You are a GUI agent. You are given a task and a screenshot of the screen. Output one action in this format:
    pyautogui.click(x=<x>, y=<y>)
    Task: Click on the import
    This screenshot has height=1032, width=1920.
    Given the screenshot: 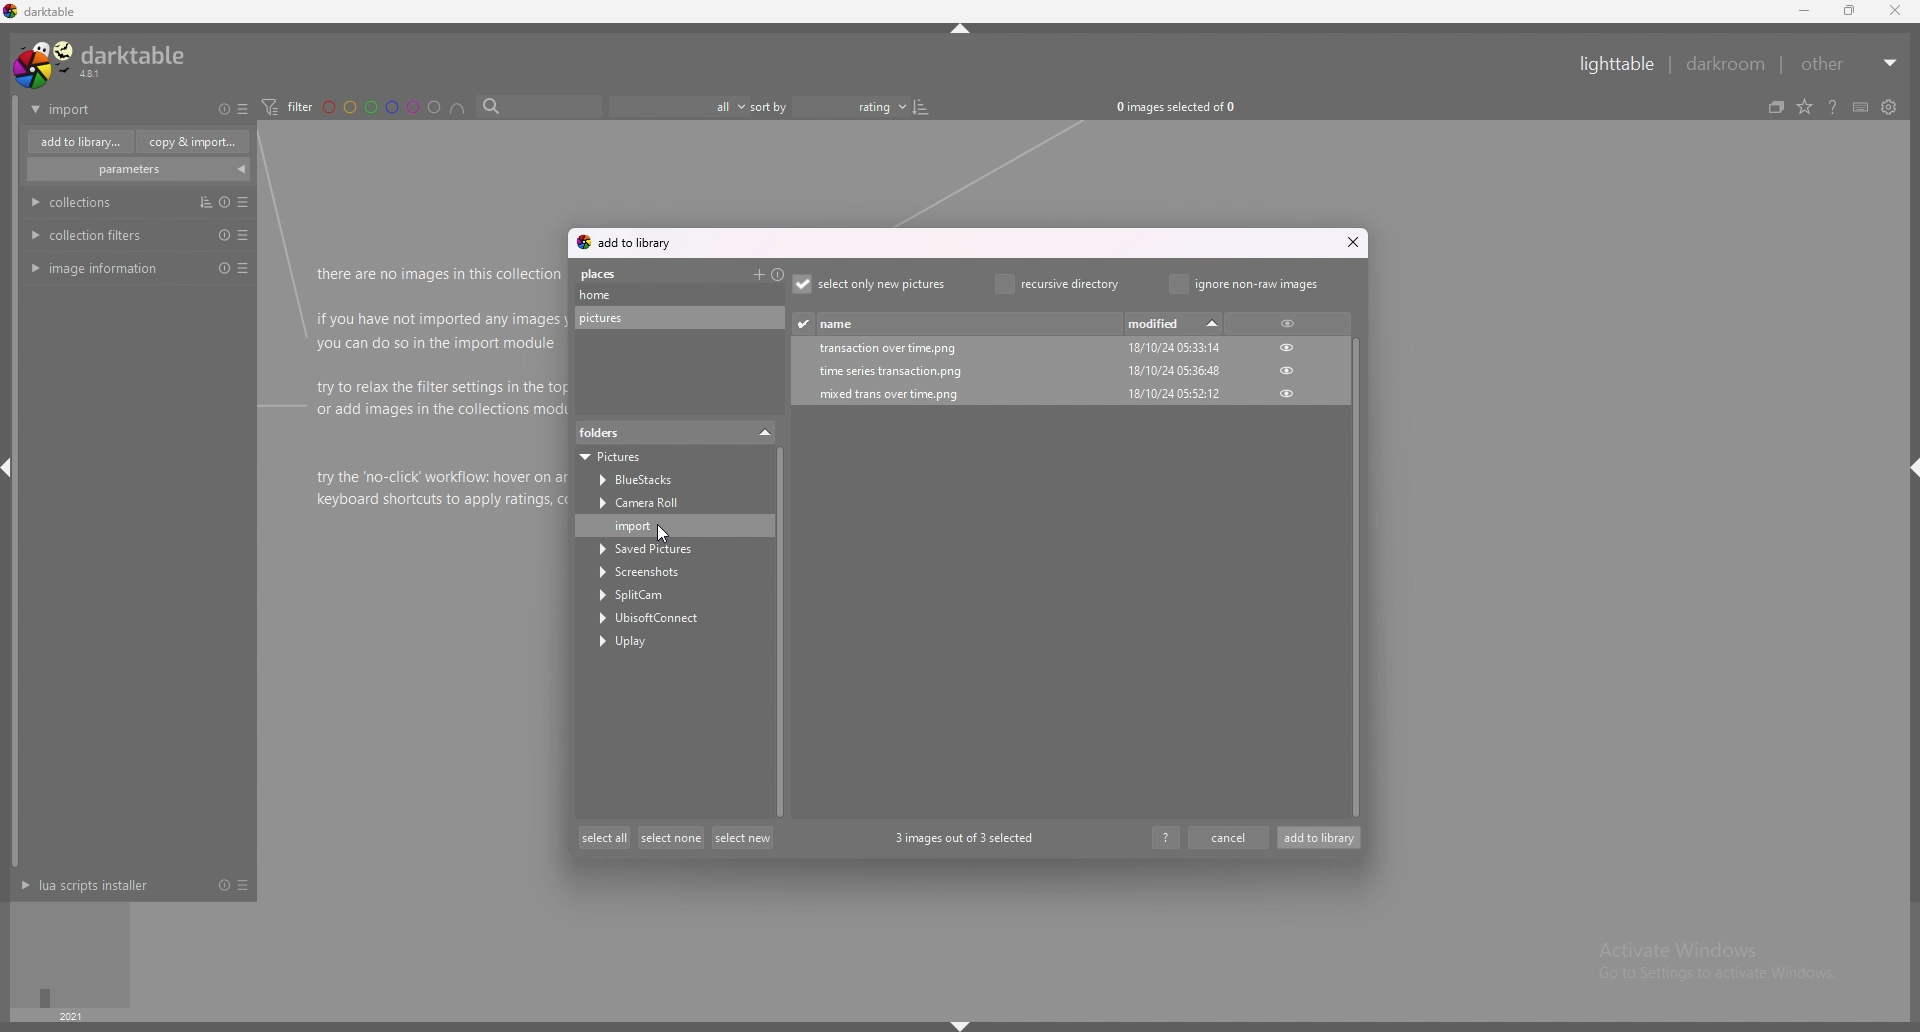 What is the action you would take?
    pyautogui.click(x=670, y=526)
    